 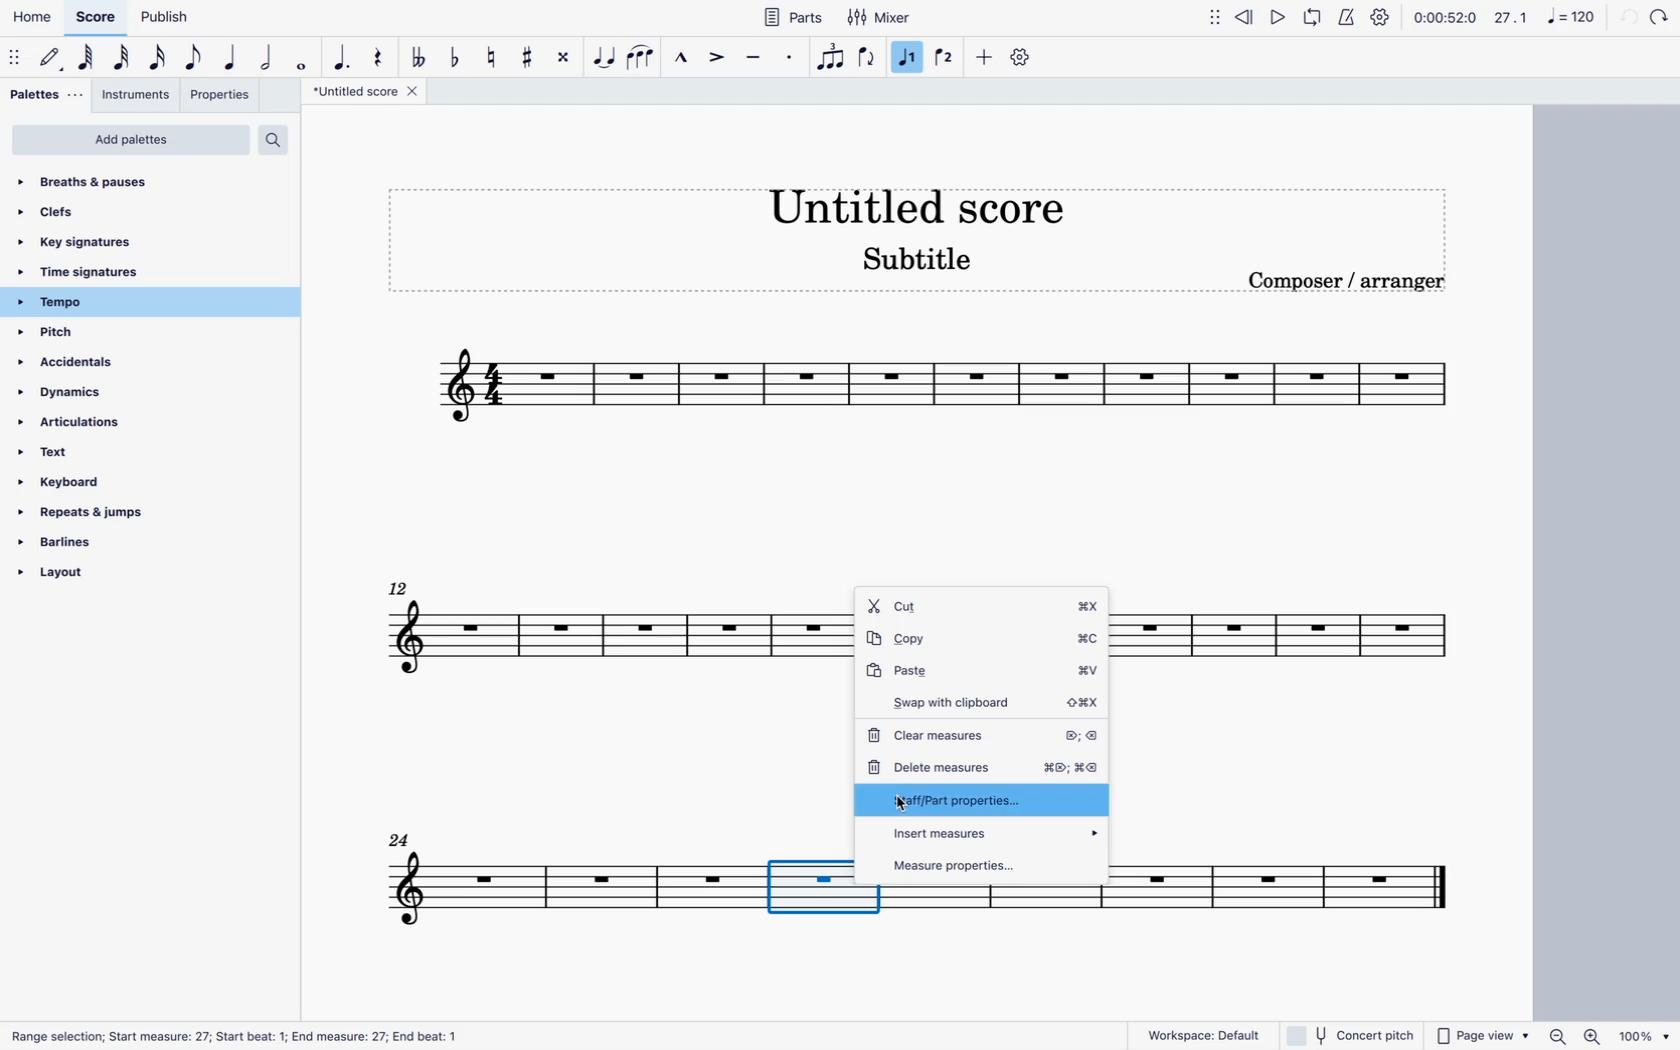 I want to click on time, so click(x=1444, y=16).